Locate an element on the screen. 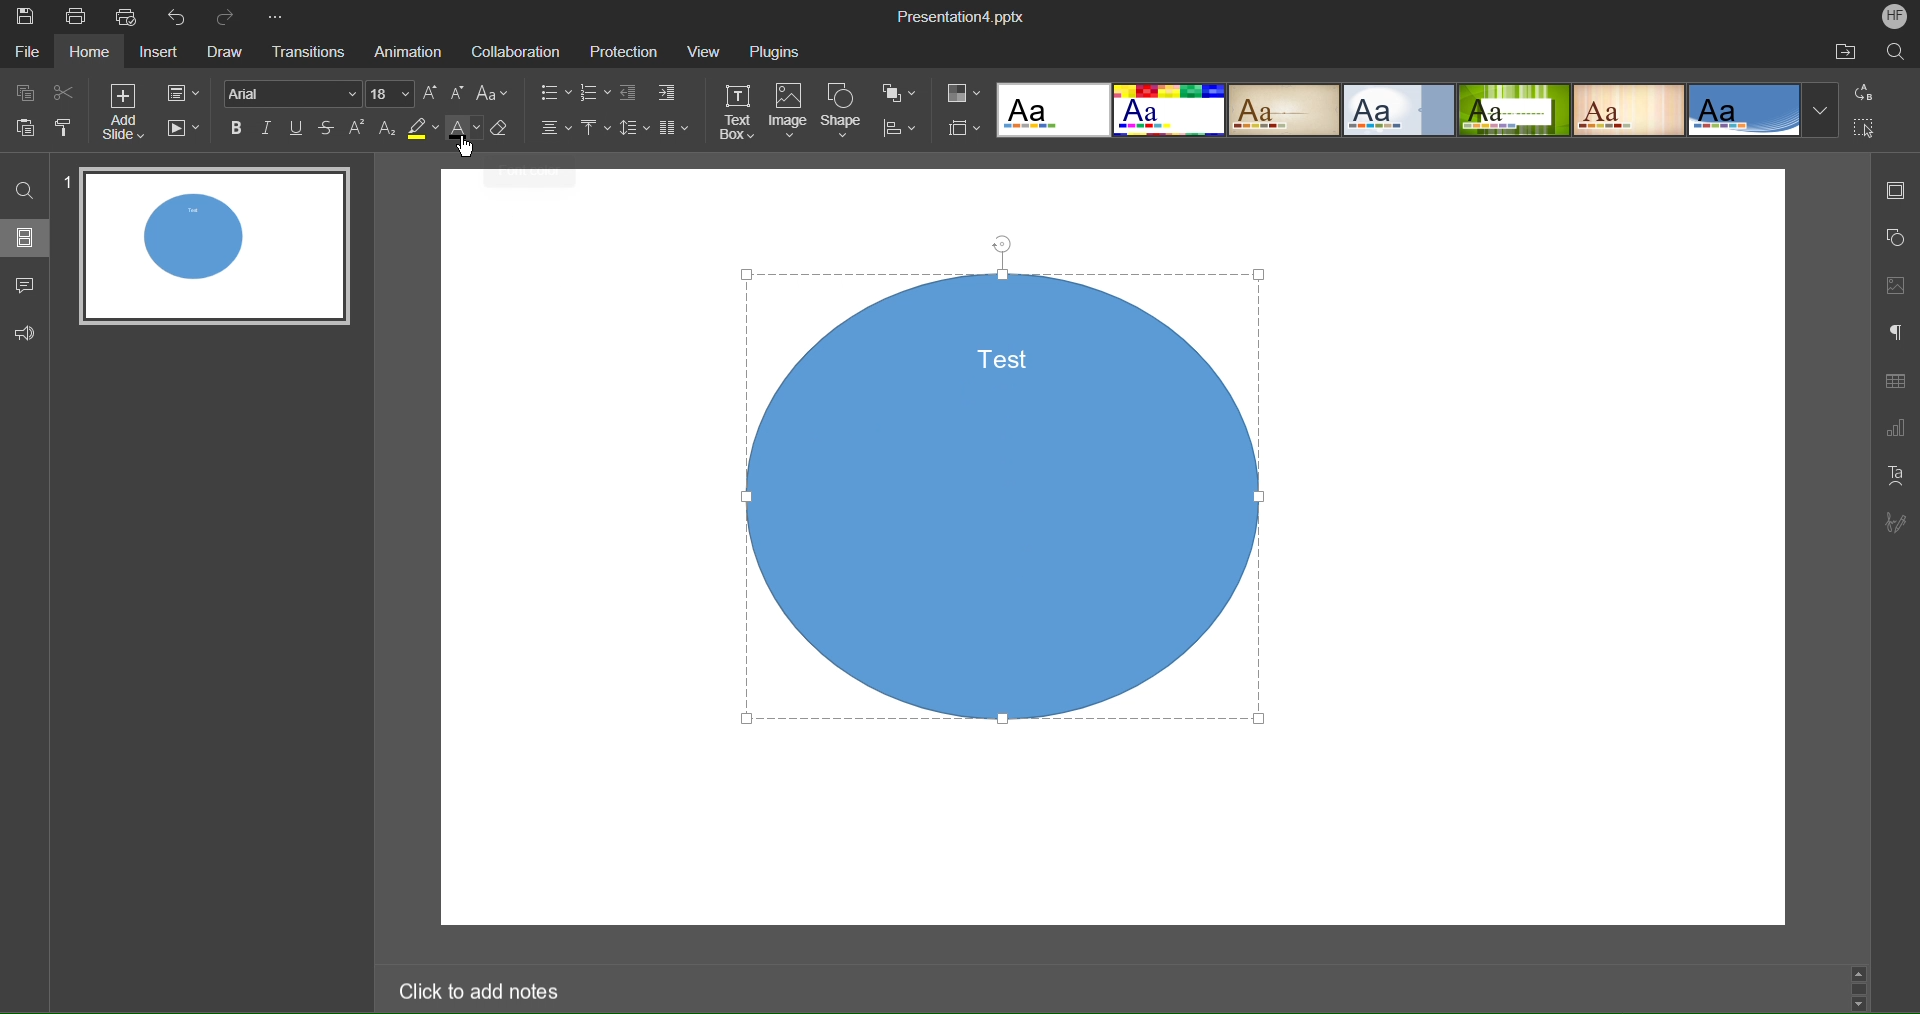 The height and width of the screenshot is (1014, 1920). Table Settings is located at coordinates (1894, 382).